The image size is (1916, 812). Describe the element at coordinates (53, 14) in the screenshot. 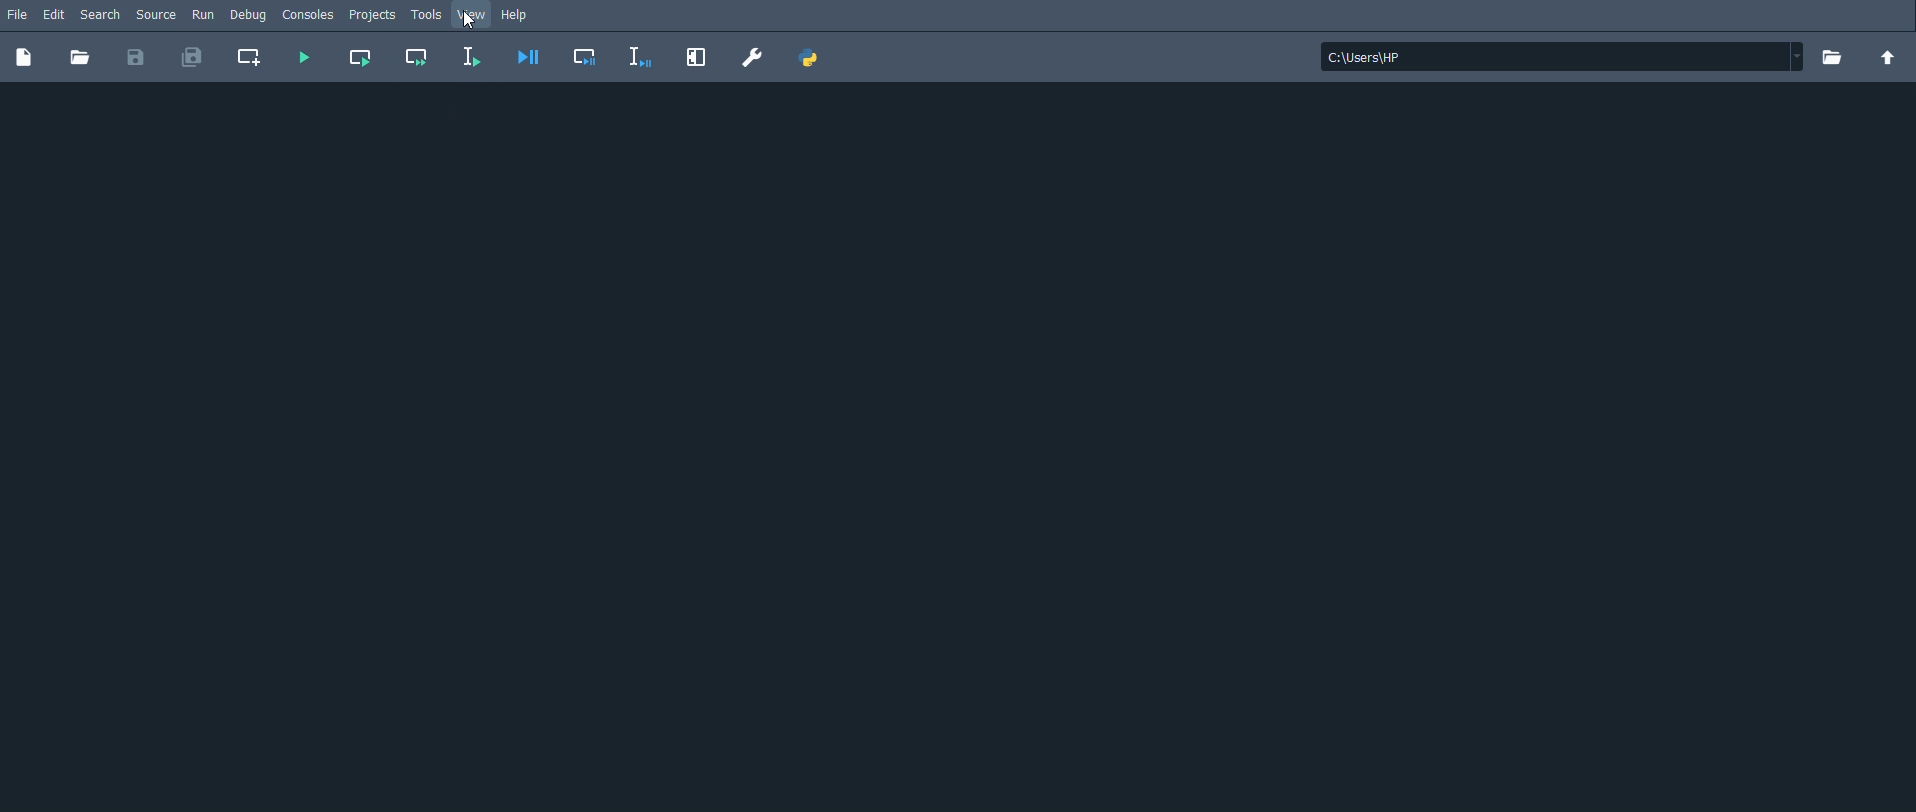

I see `Edit` at that location.